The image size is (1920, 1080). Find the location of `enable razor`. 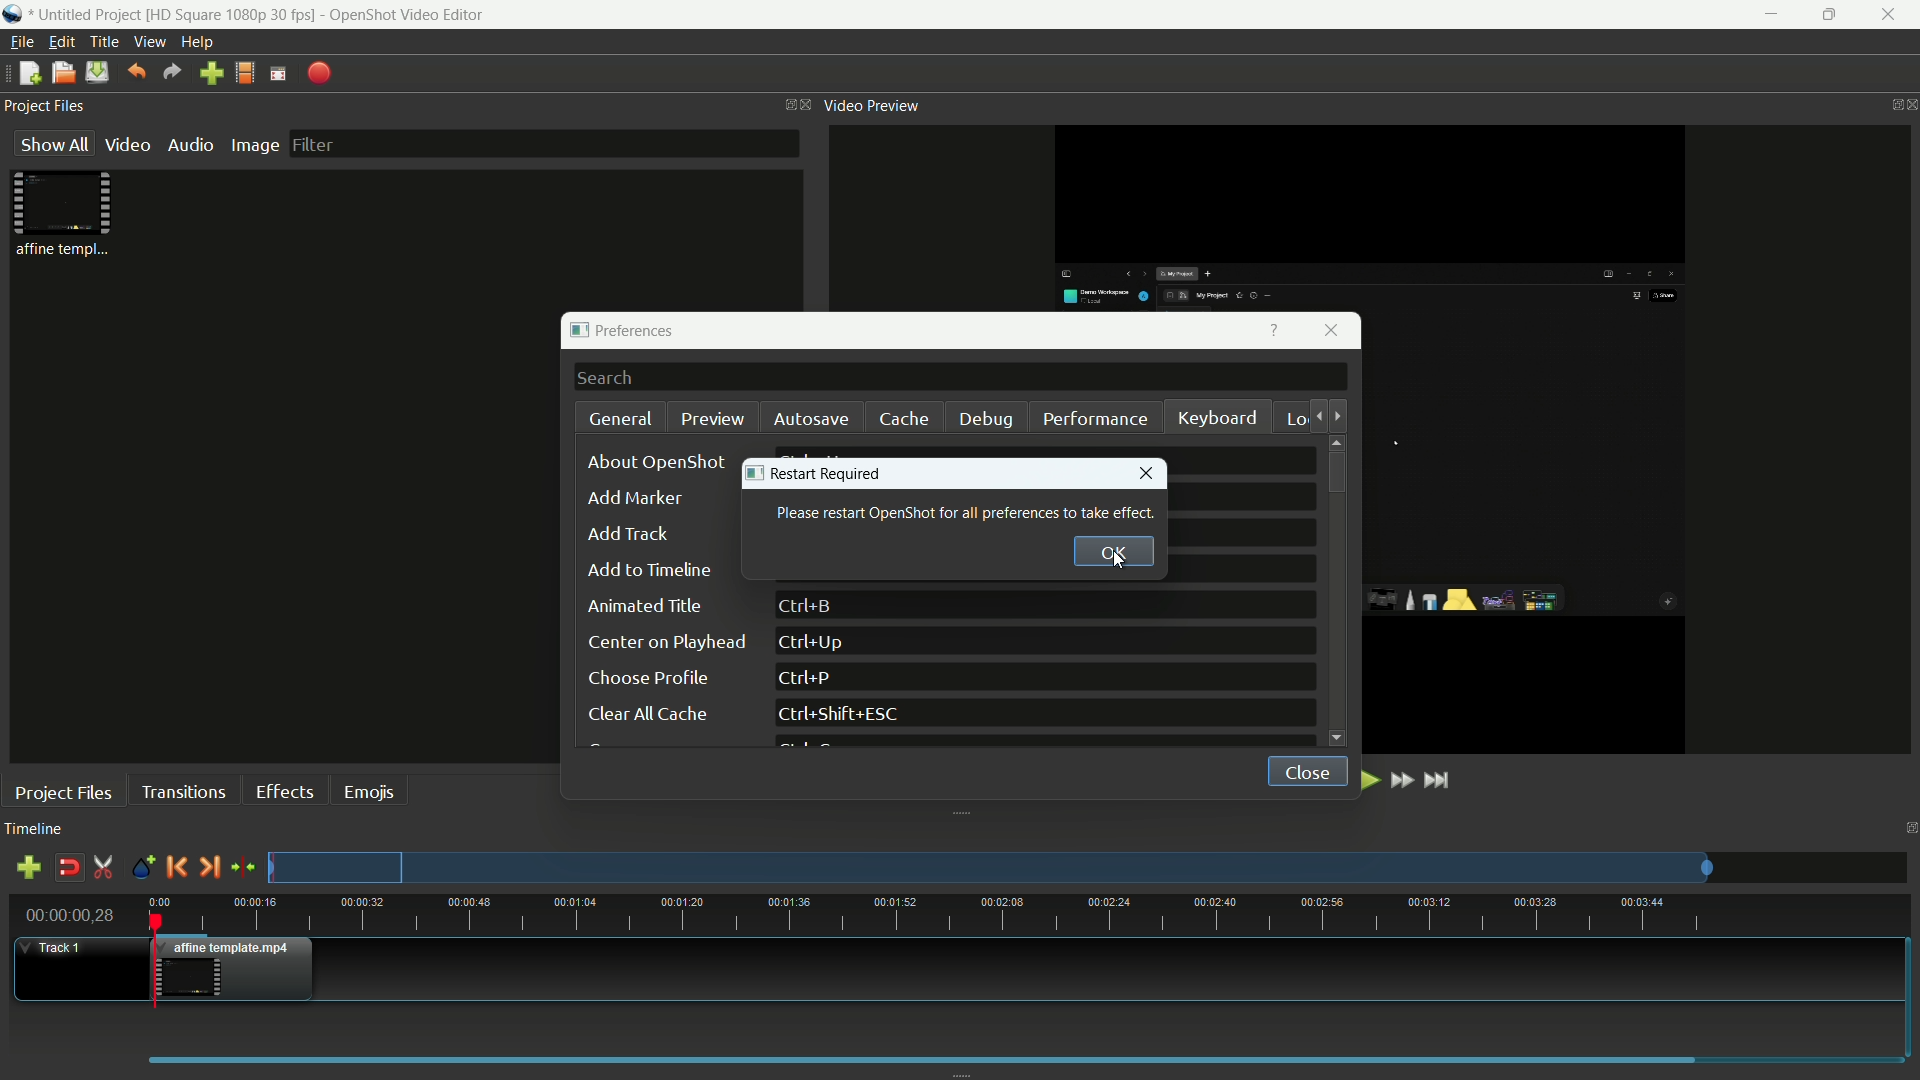

enable razor is located at coordinates (103, 868).